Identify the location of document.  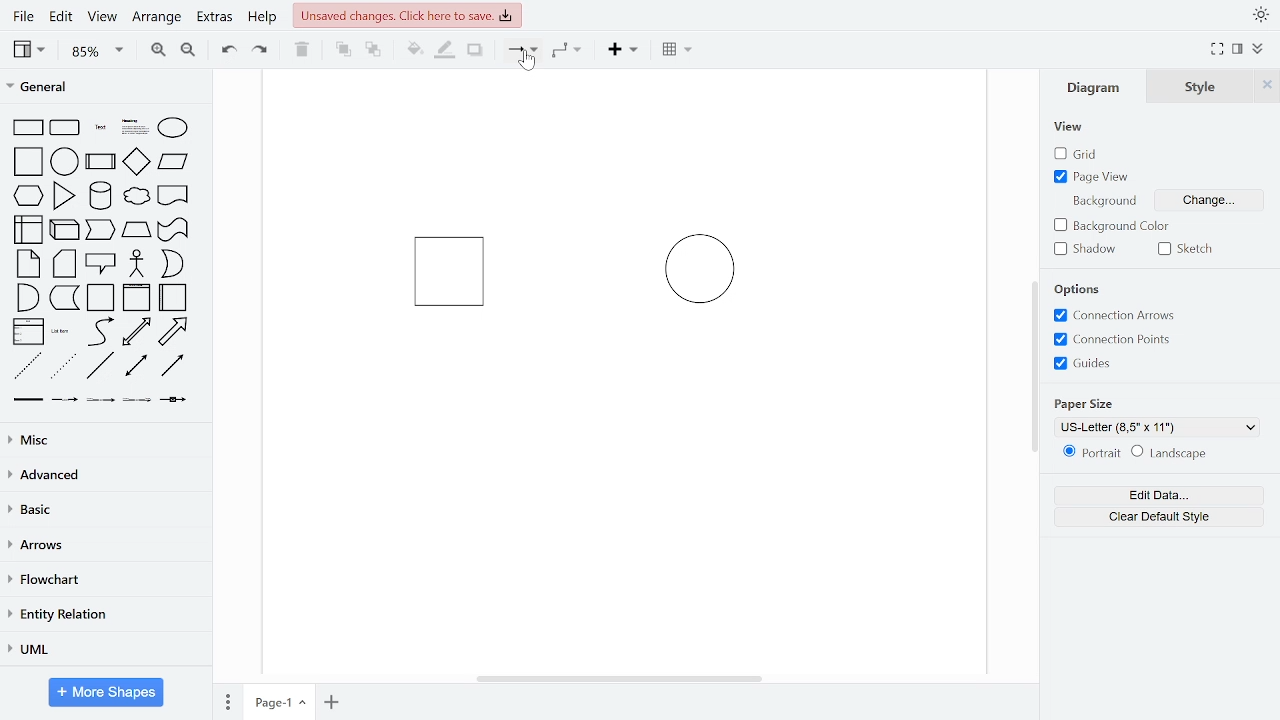
(174, 194).